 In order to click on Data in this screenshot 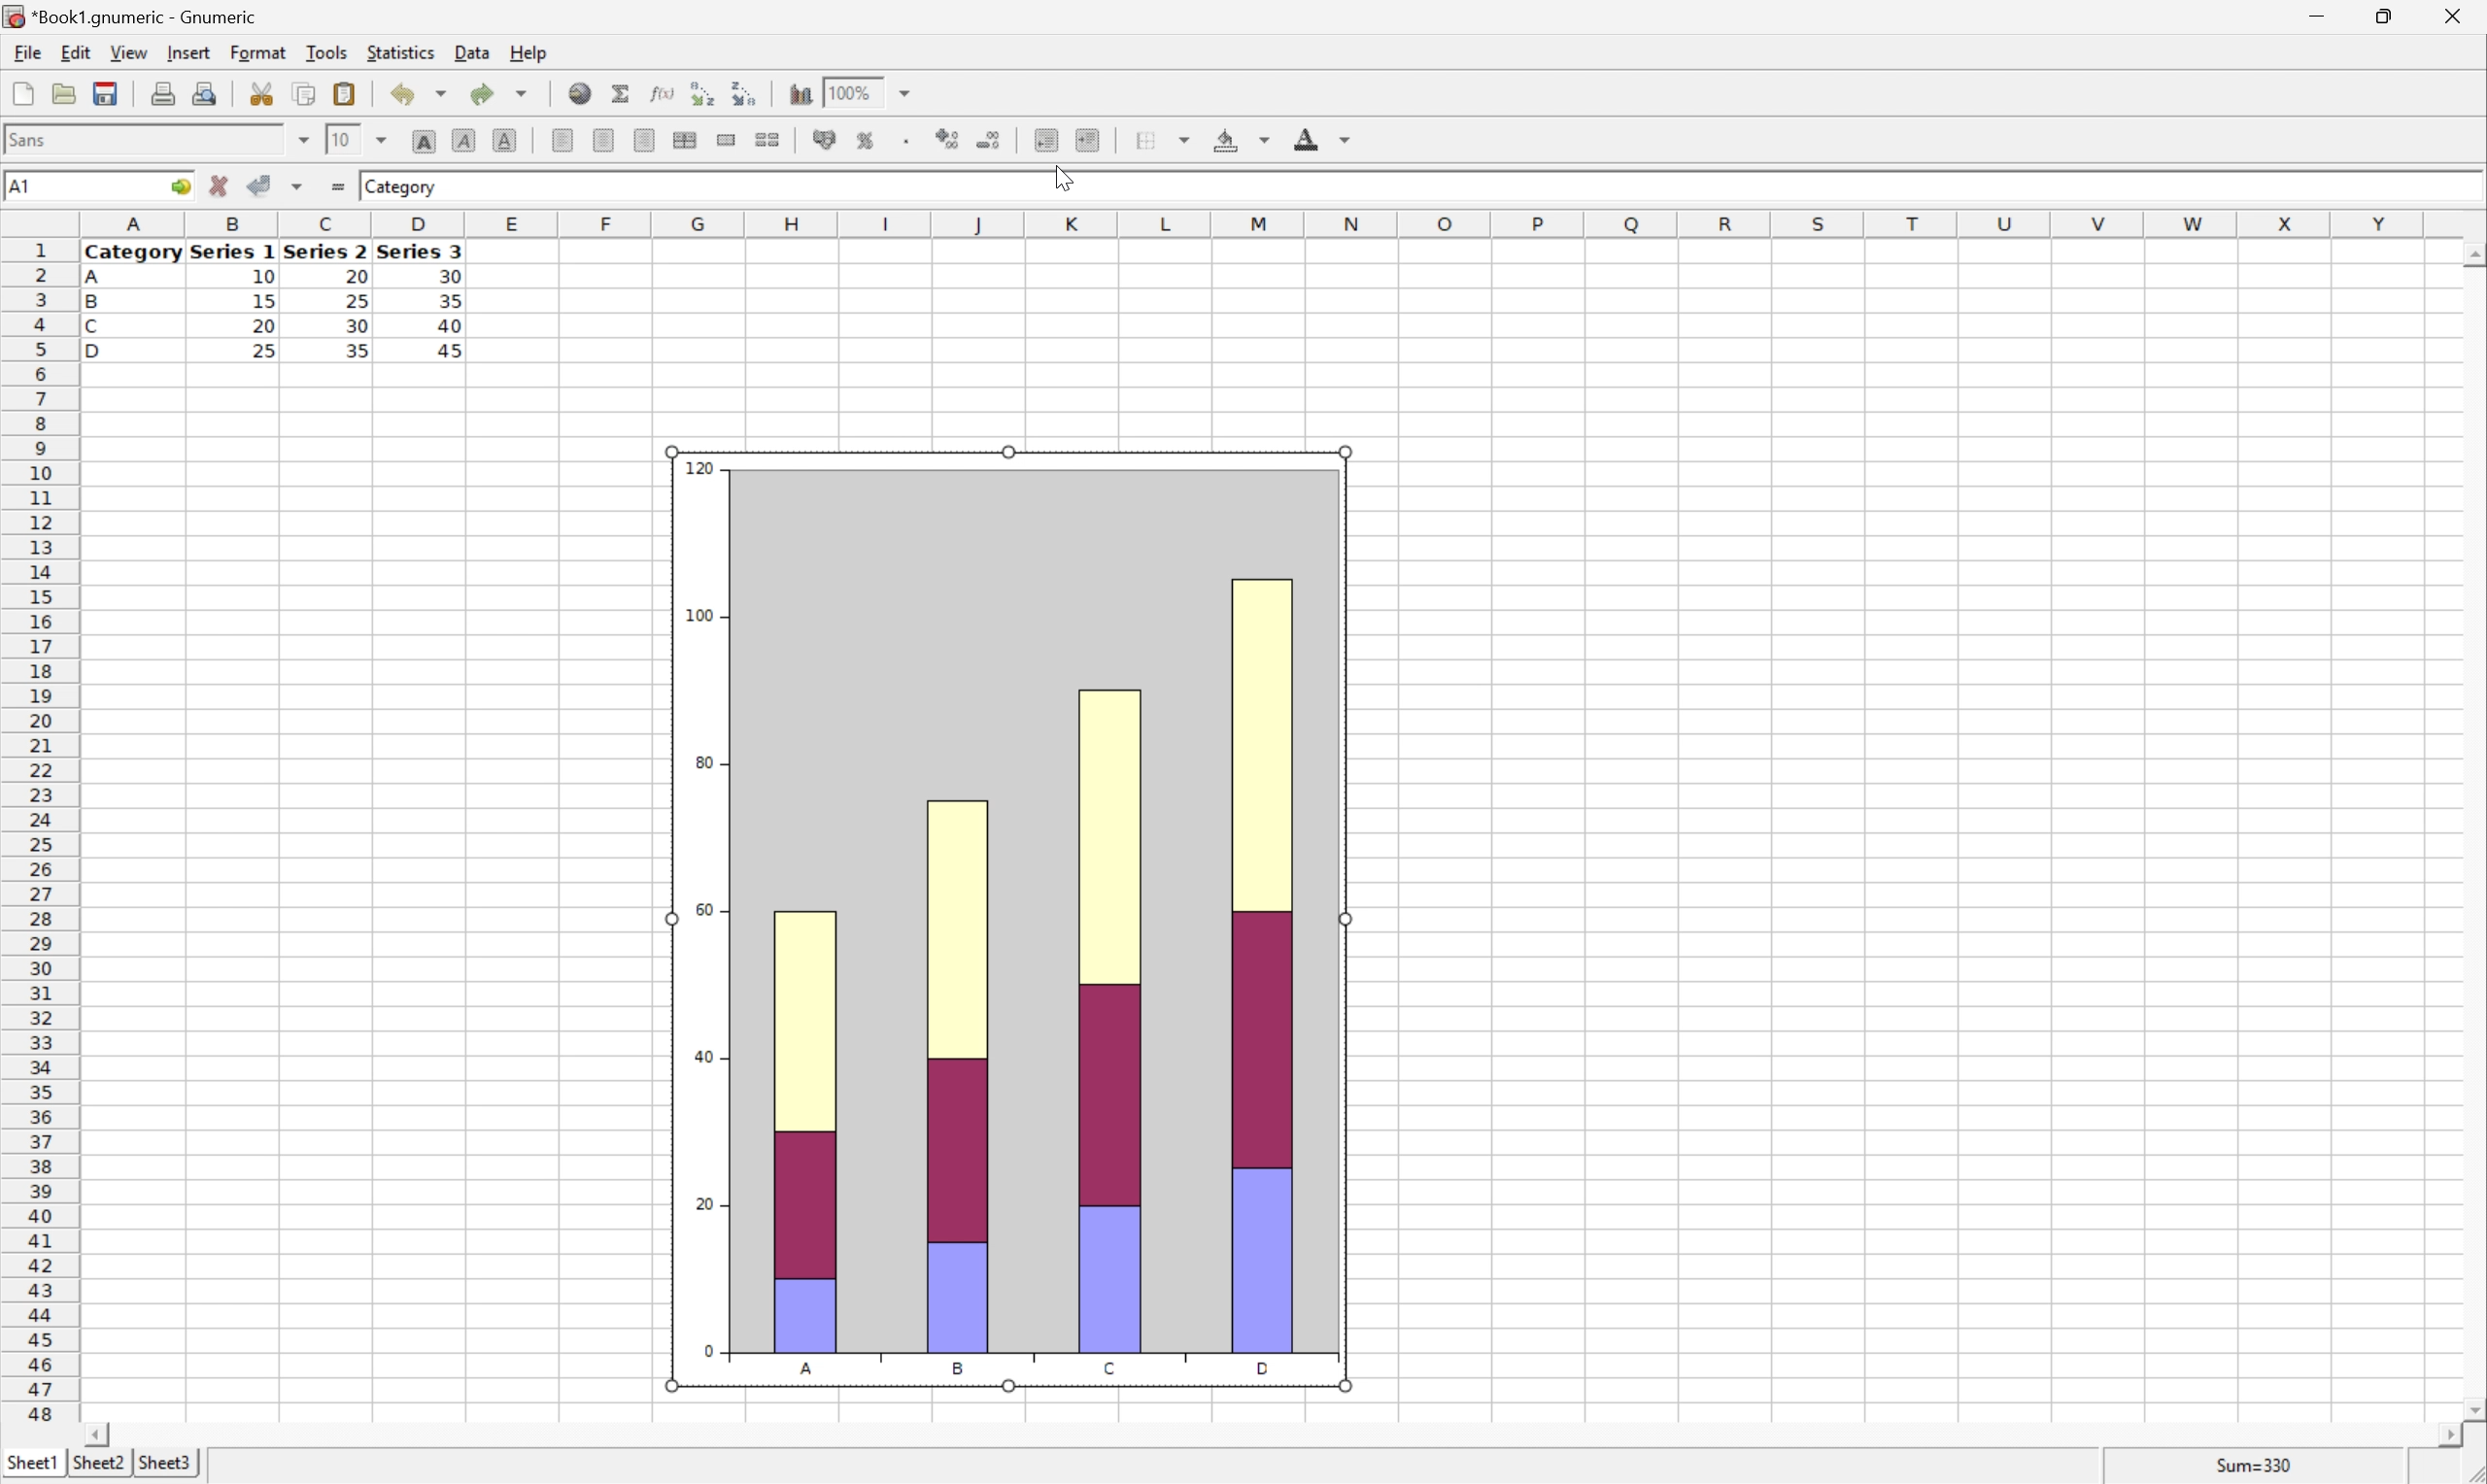, I will do `click(474, 50)`.